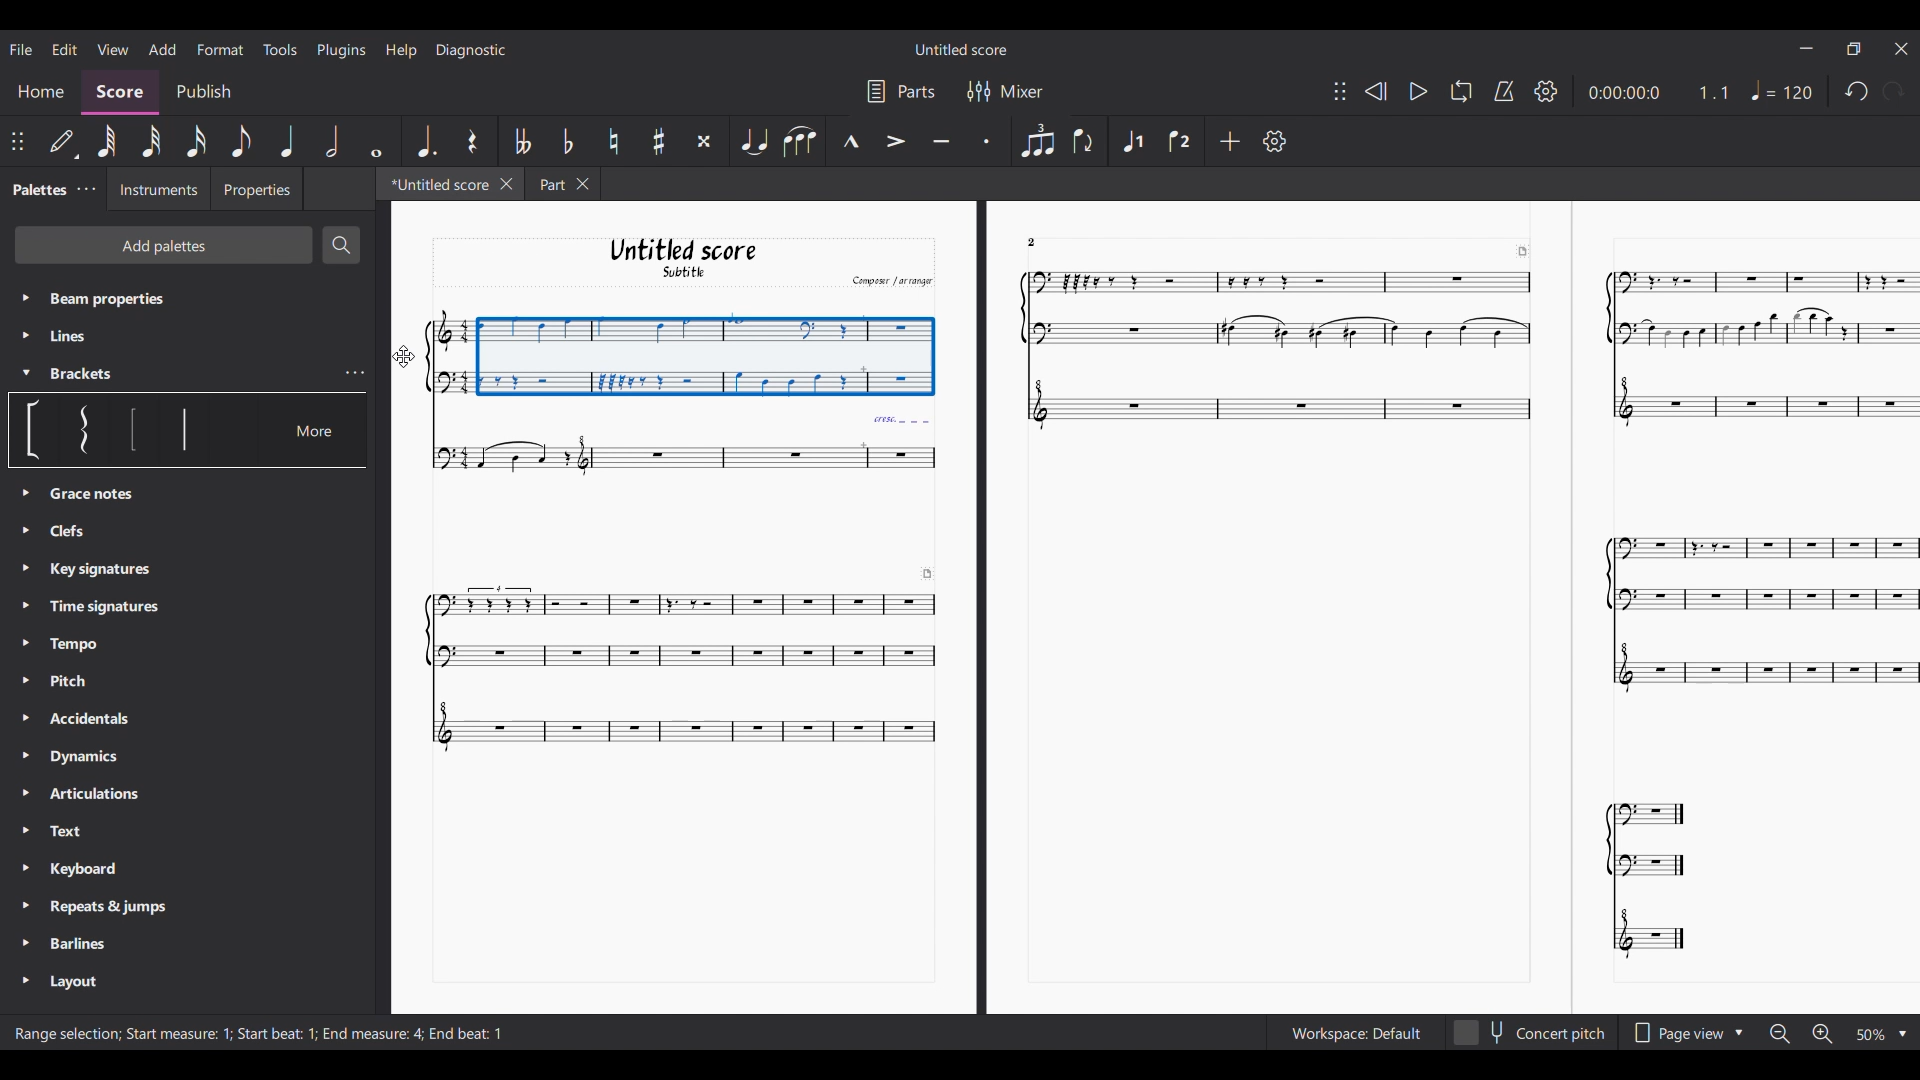 The height and width of the screenshot is (1080, 1920). Describe the element at coordinates (425, 141) in the screenshot. I see `Augmentation dot` at that location.